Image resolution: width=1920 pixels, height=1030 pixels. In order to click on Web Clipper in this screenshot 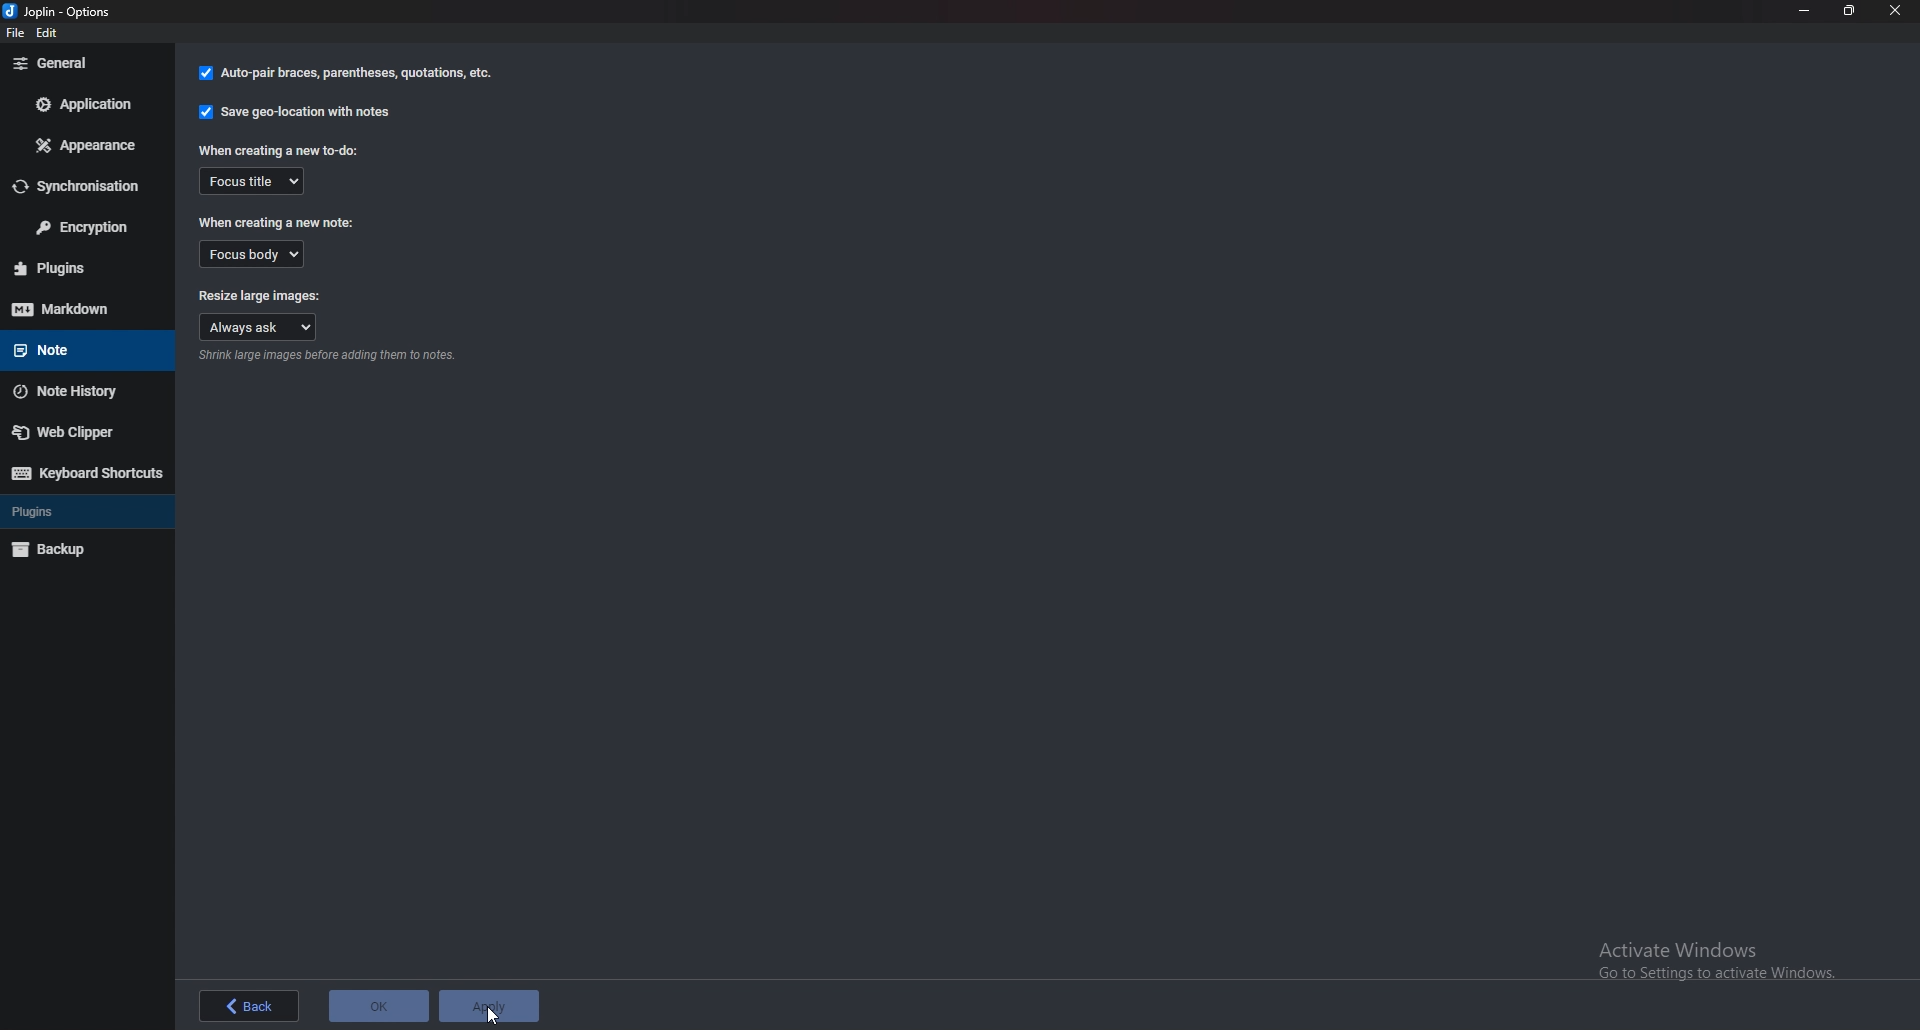, I will do `click(85, 430)`.